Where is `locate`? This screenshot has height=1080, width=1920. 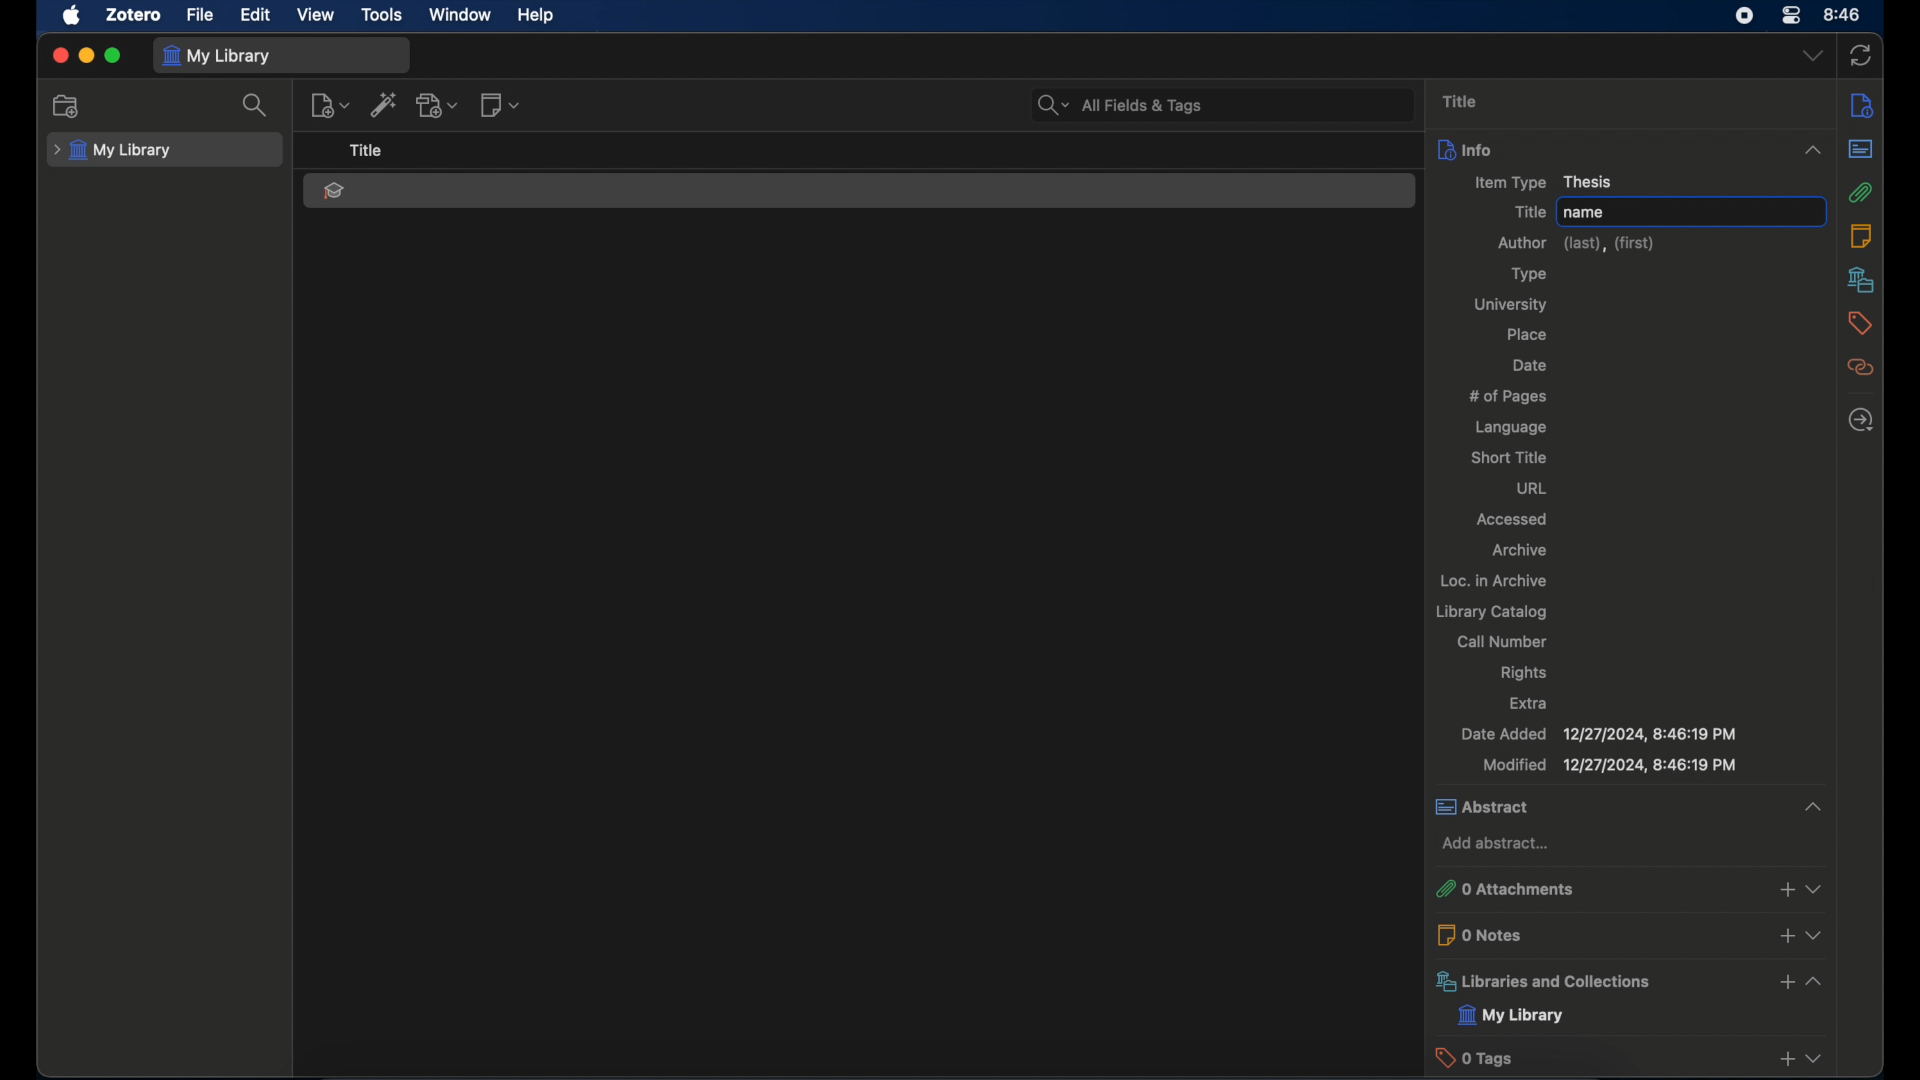
locate is located at coordinates (1860, 421).